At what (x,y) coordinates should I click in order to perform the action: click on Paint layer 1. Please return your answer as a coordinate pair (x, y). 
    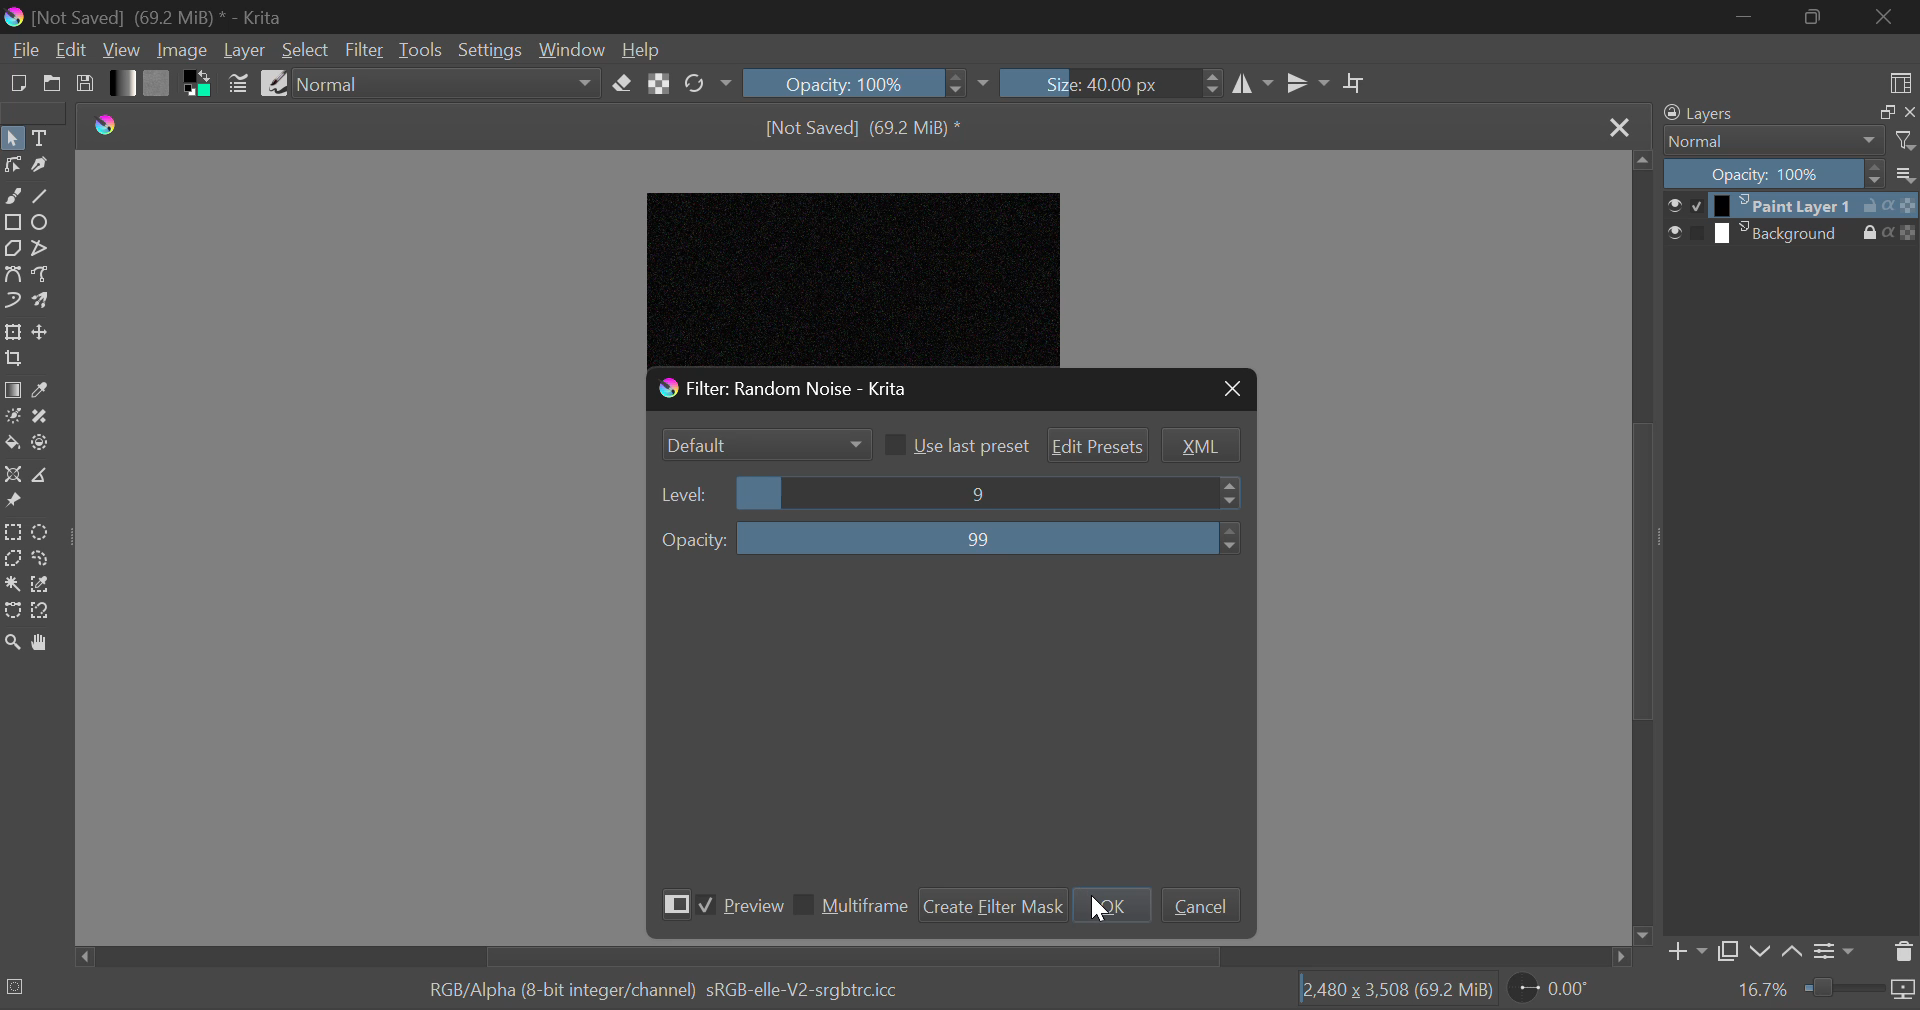
    Looking at the image, I should click on (1779, 206).